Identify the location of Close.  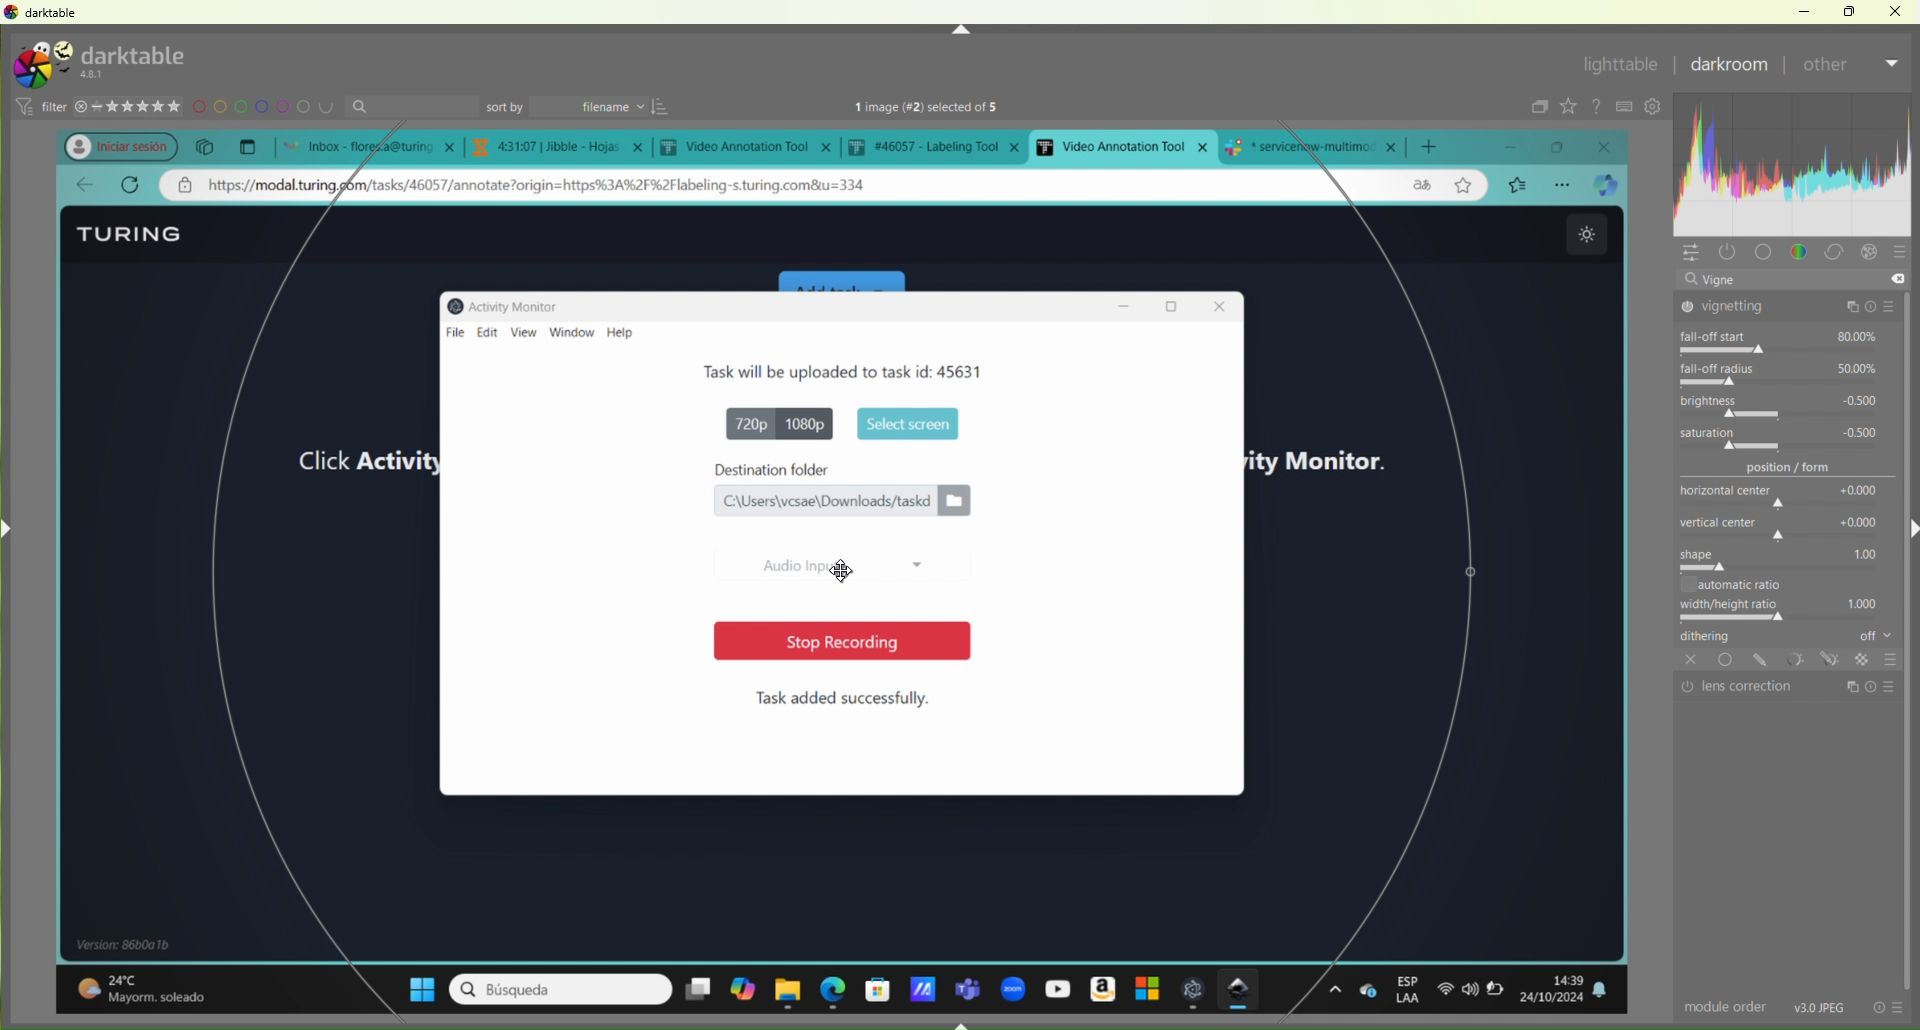
(1894, 11).